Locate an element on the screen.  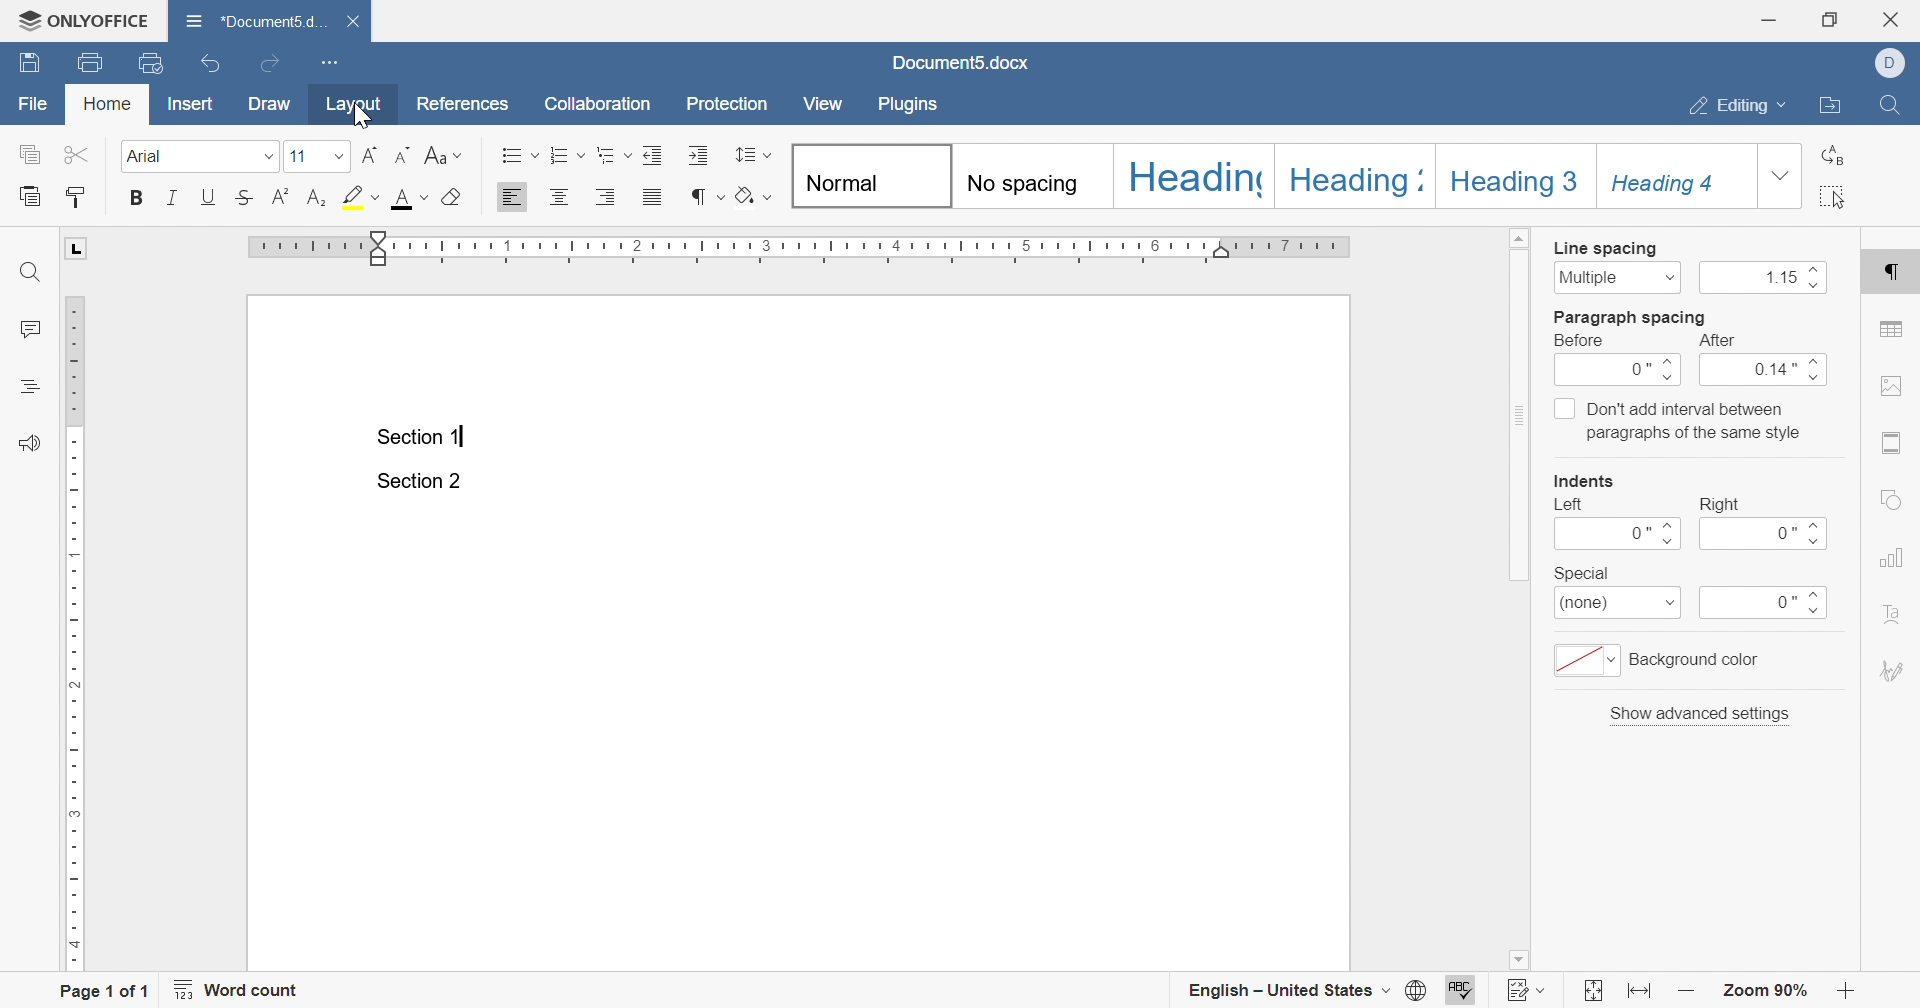
0.14 is located at coordinates (1768, 372).